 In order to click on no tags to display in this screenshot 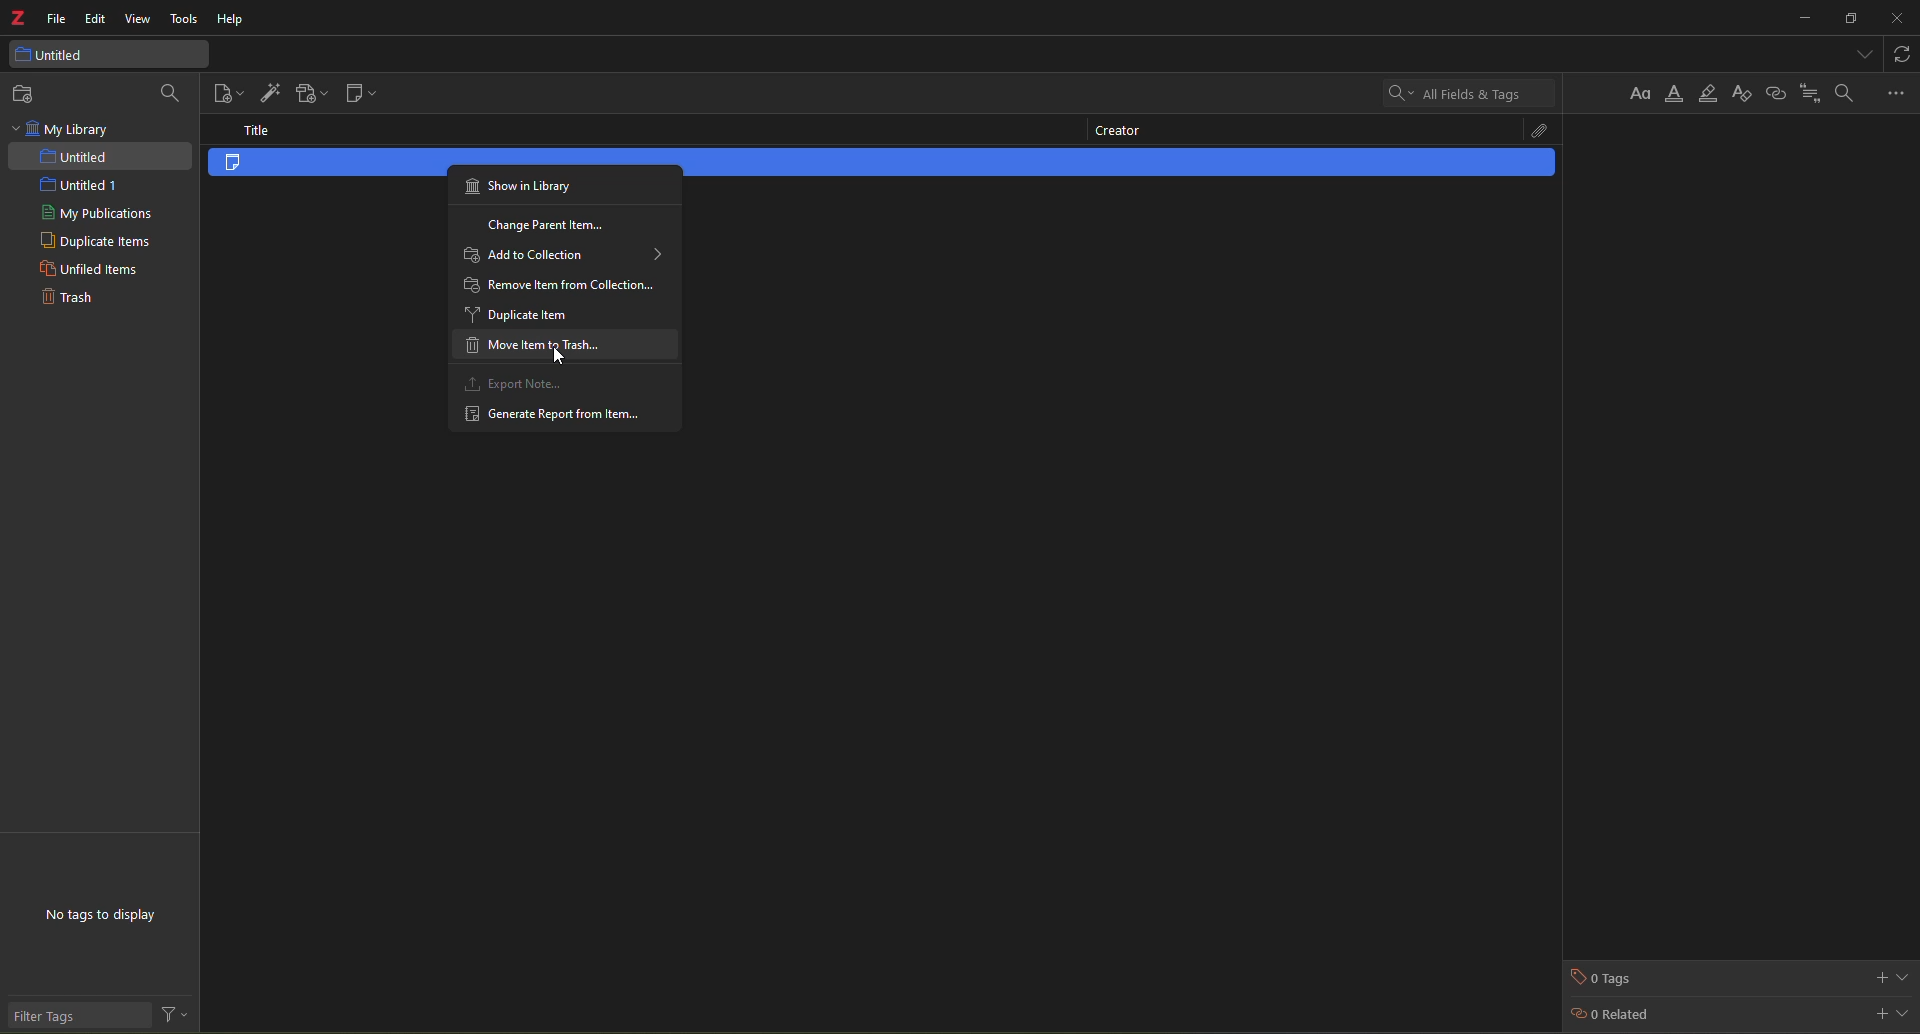, I will do `click(104, 917)`.